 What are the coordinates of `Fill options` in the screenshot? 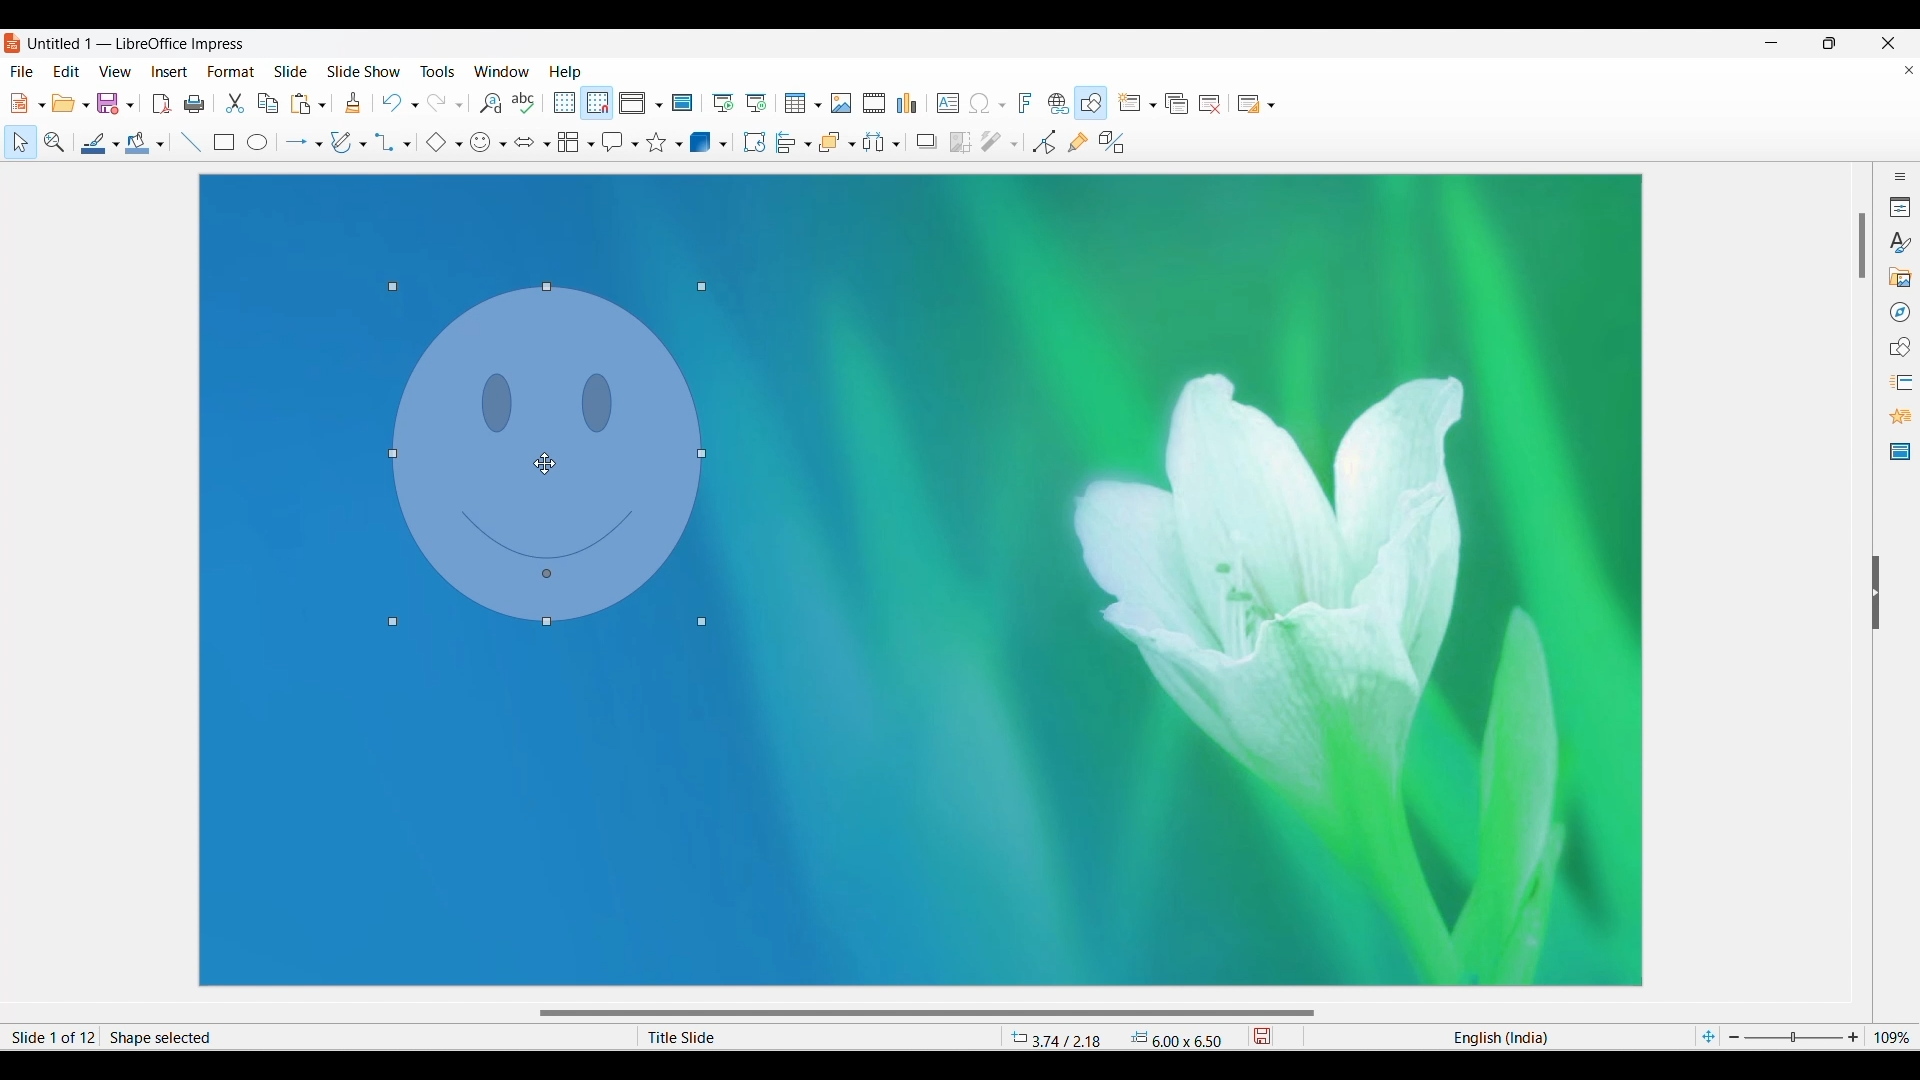 It's located at (160, 144).